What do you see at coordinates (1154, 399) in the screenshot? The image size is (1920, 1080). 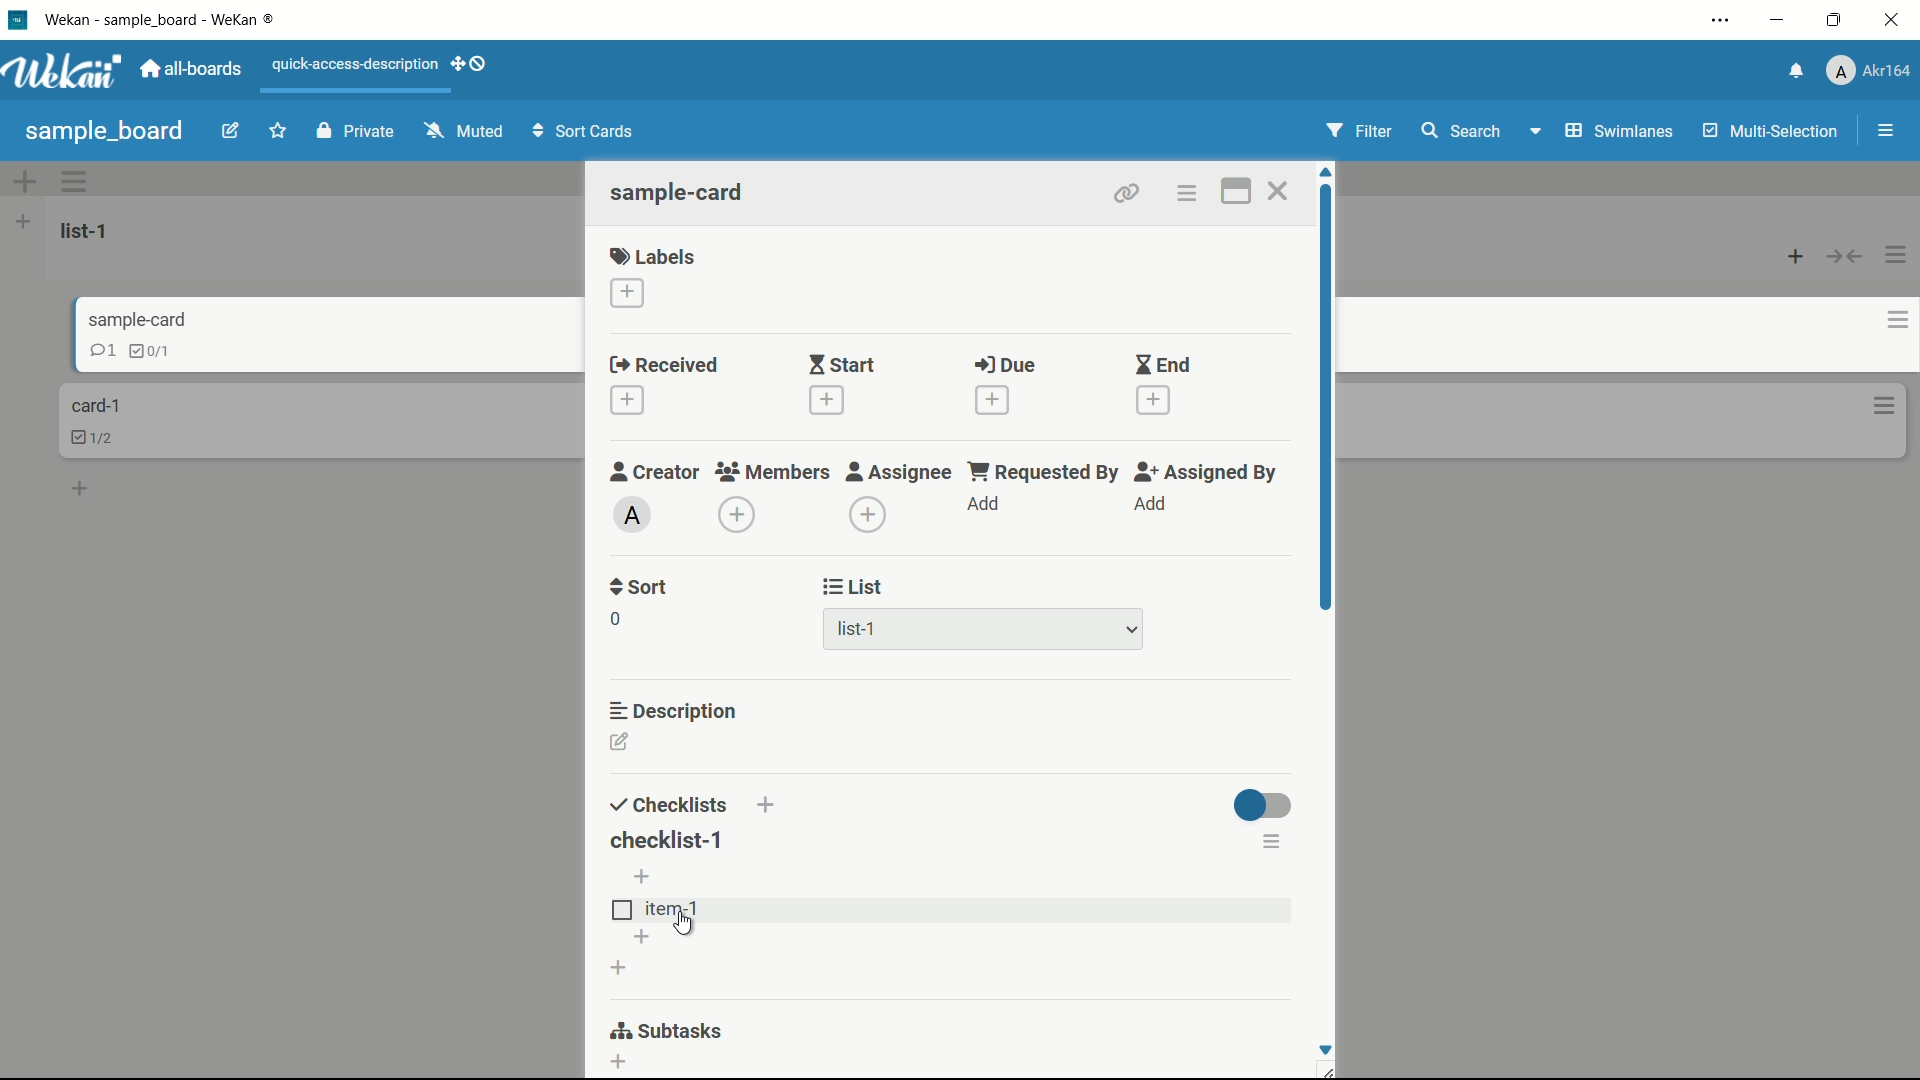 I see `add date` at bounding box center [1154, 399].